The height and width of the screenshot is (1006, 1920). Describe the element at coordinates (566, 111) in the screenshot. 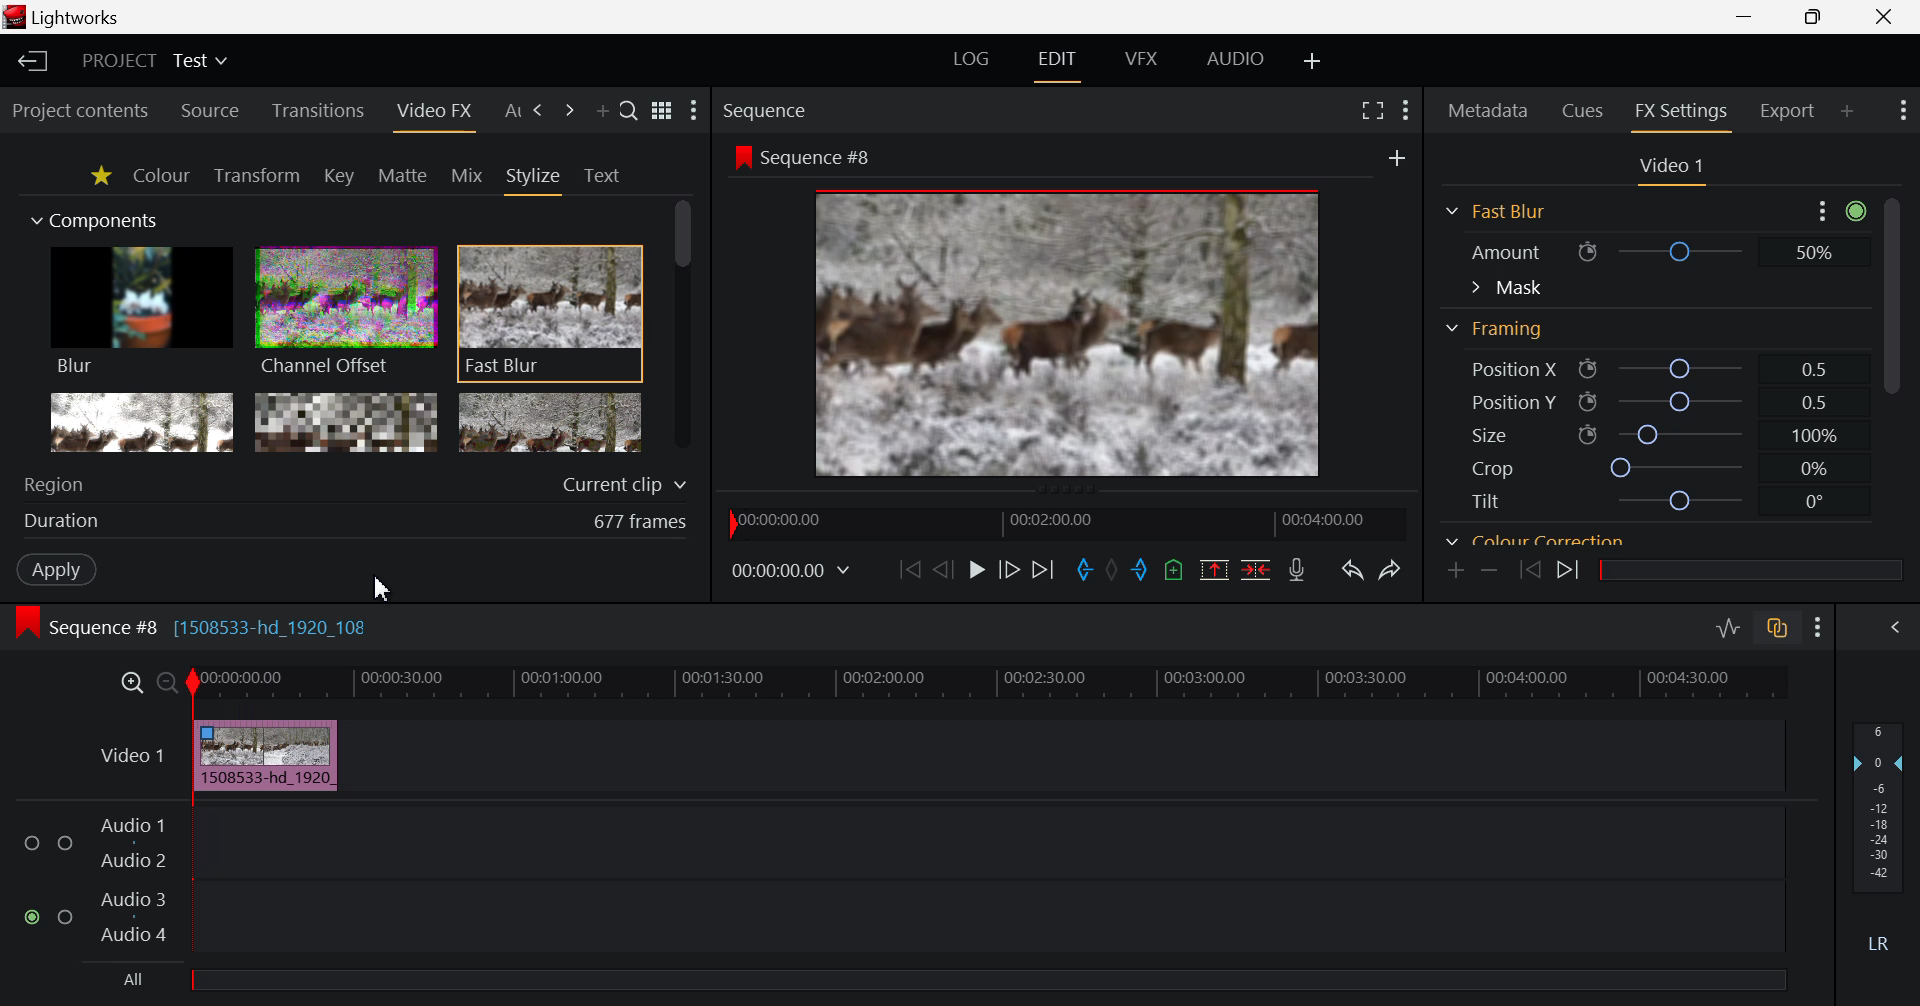

I see `Add Panel` at that location.